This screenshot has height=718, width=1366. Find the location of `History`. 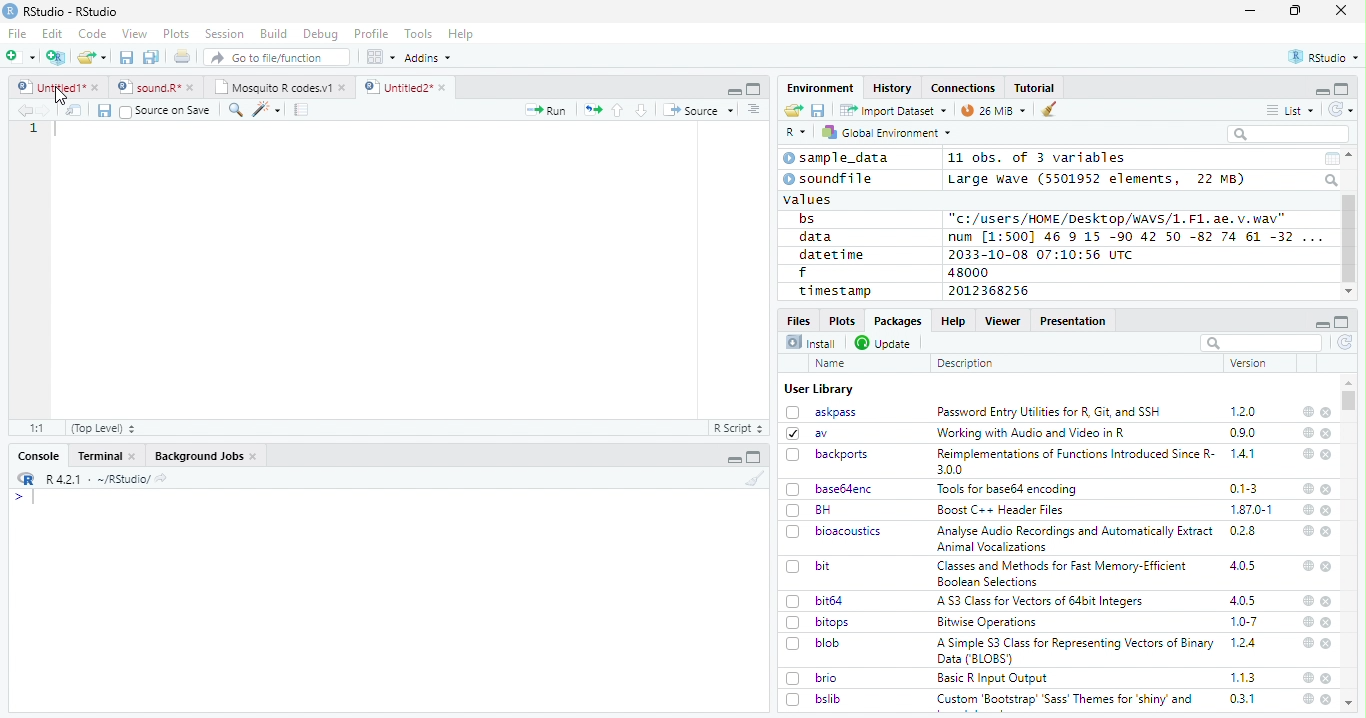

History is located at coordinates (893, 88).